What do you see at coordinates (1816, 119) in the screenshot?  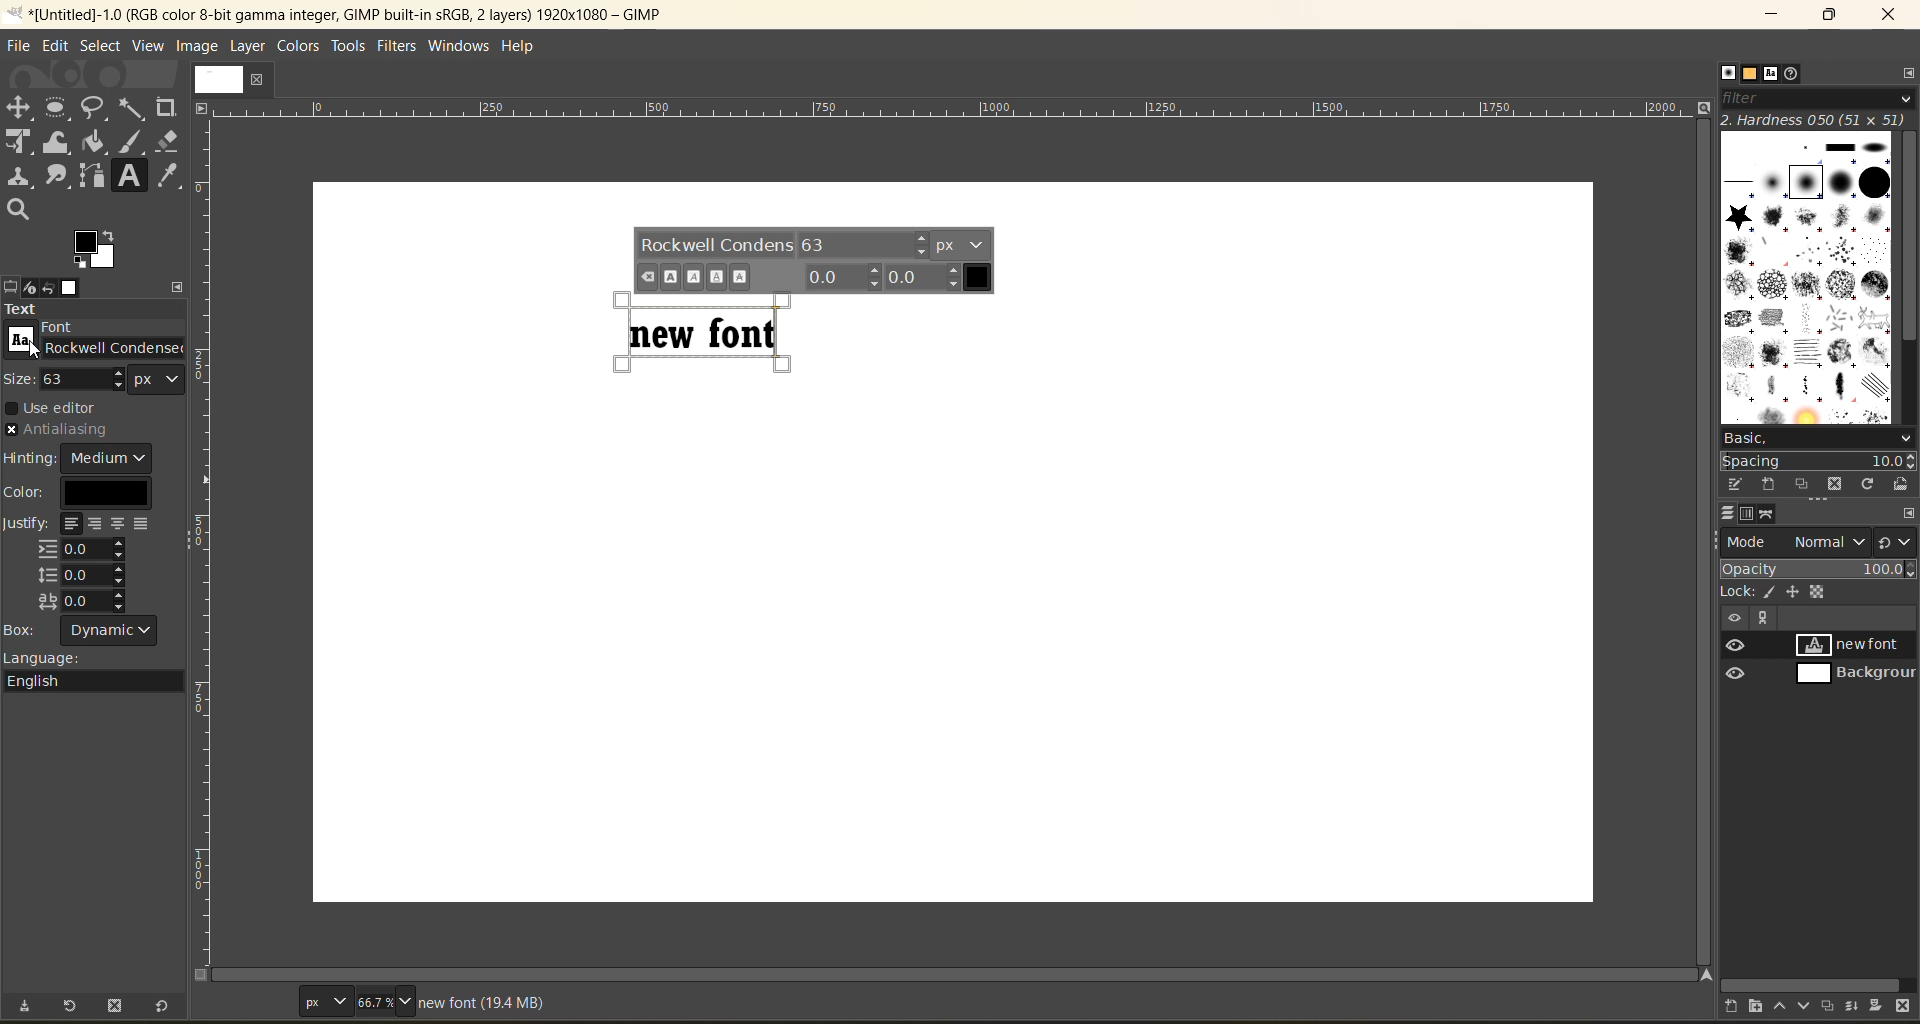 I see `hardness` at bounding box center [1816, 119].